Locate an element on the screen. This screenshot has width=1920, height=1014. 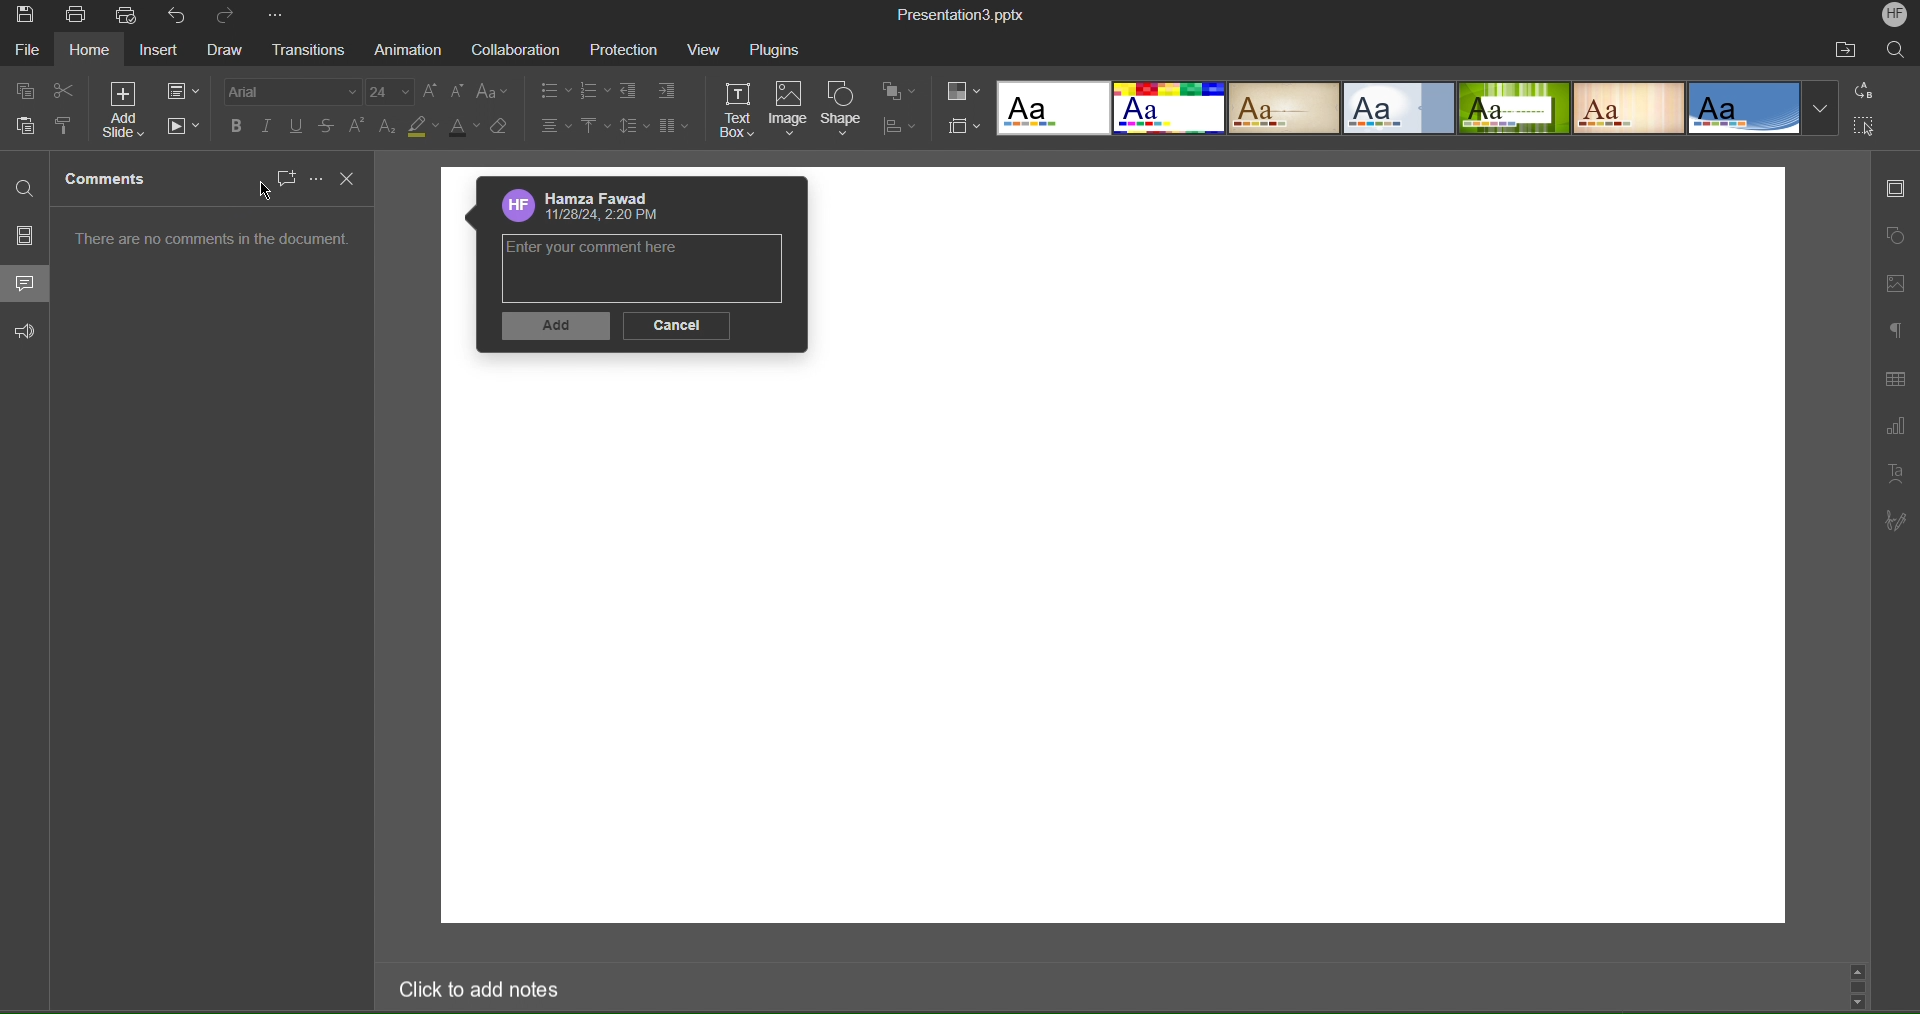
Slide Size Settings is located at coordinates (964, 127).